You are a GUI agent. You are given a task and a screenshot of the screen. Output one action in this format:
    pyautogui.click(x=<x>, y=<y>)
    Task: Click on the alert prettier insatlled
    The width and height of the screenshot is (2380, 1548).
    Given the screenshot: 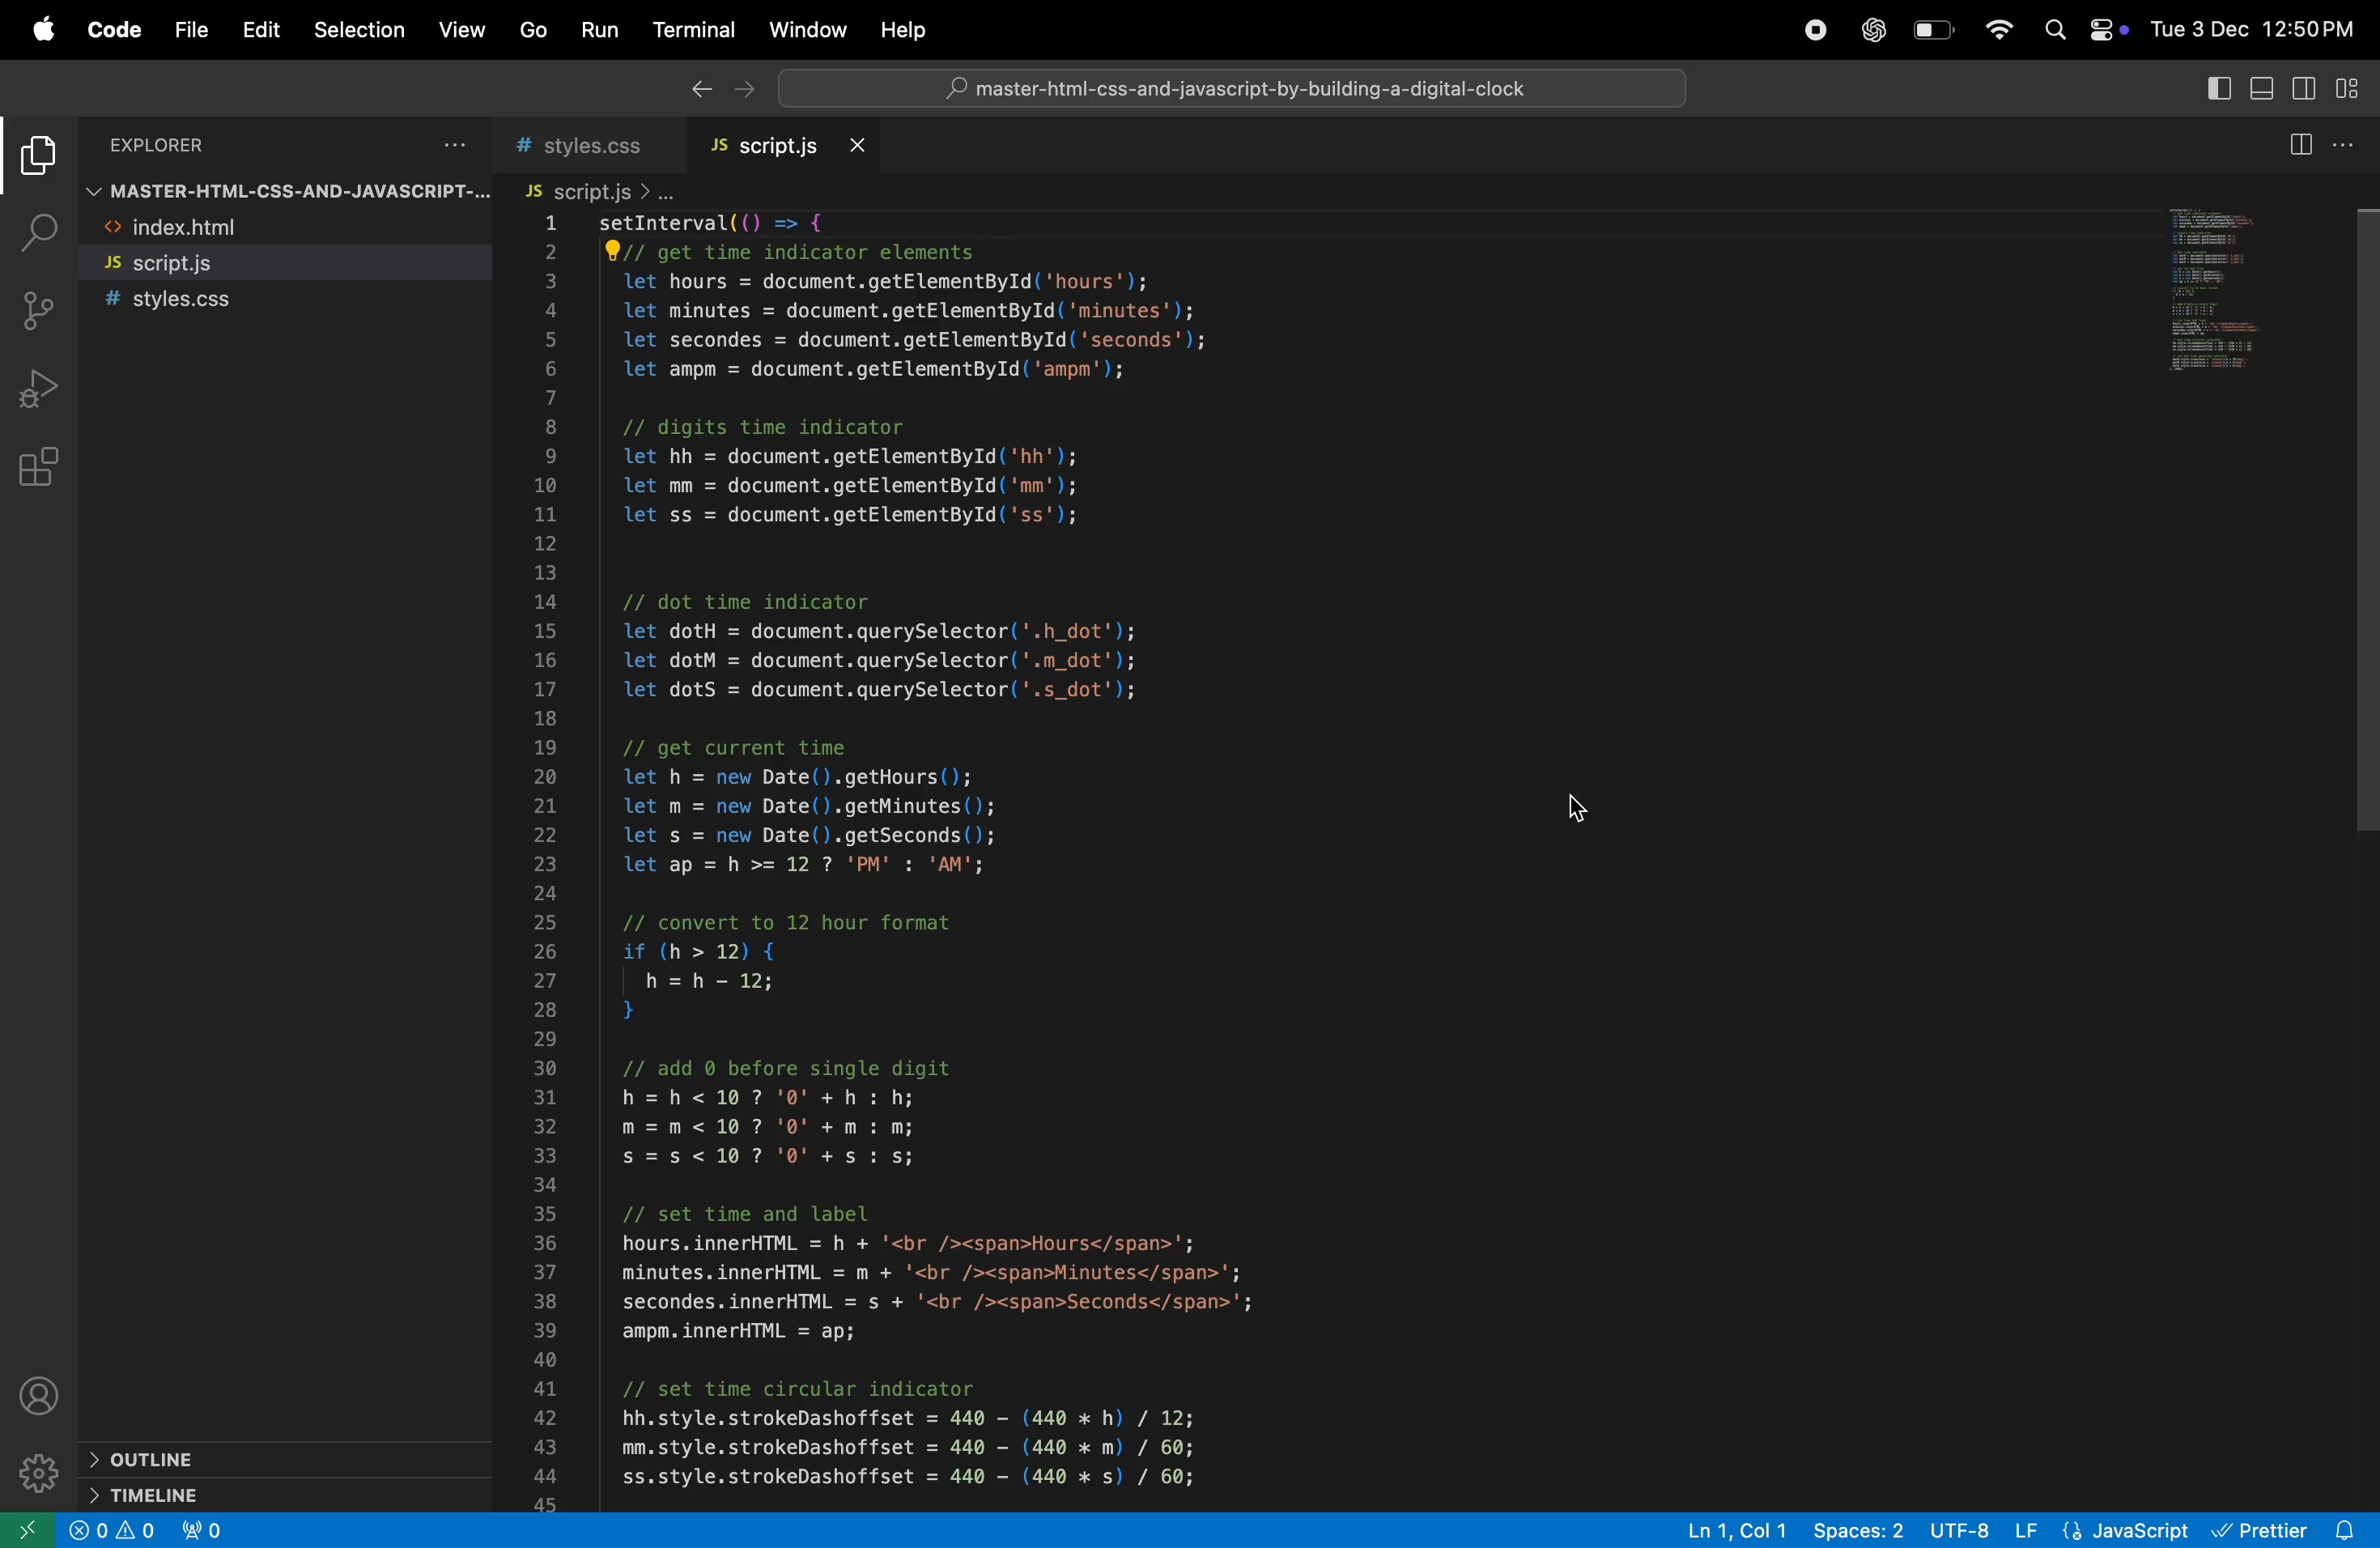 What is the action you would take?
    pyautogui.click(x=2295, y=1529)
    